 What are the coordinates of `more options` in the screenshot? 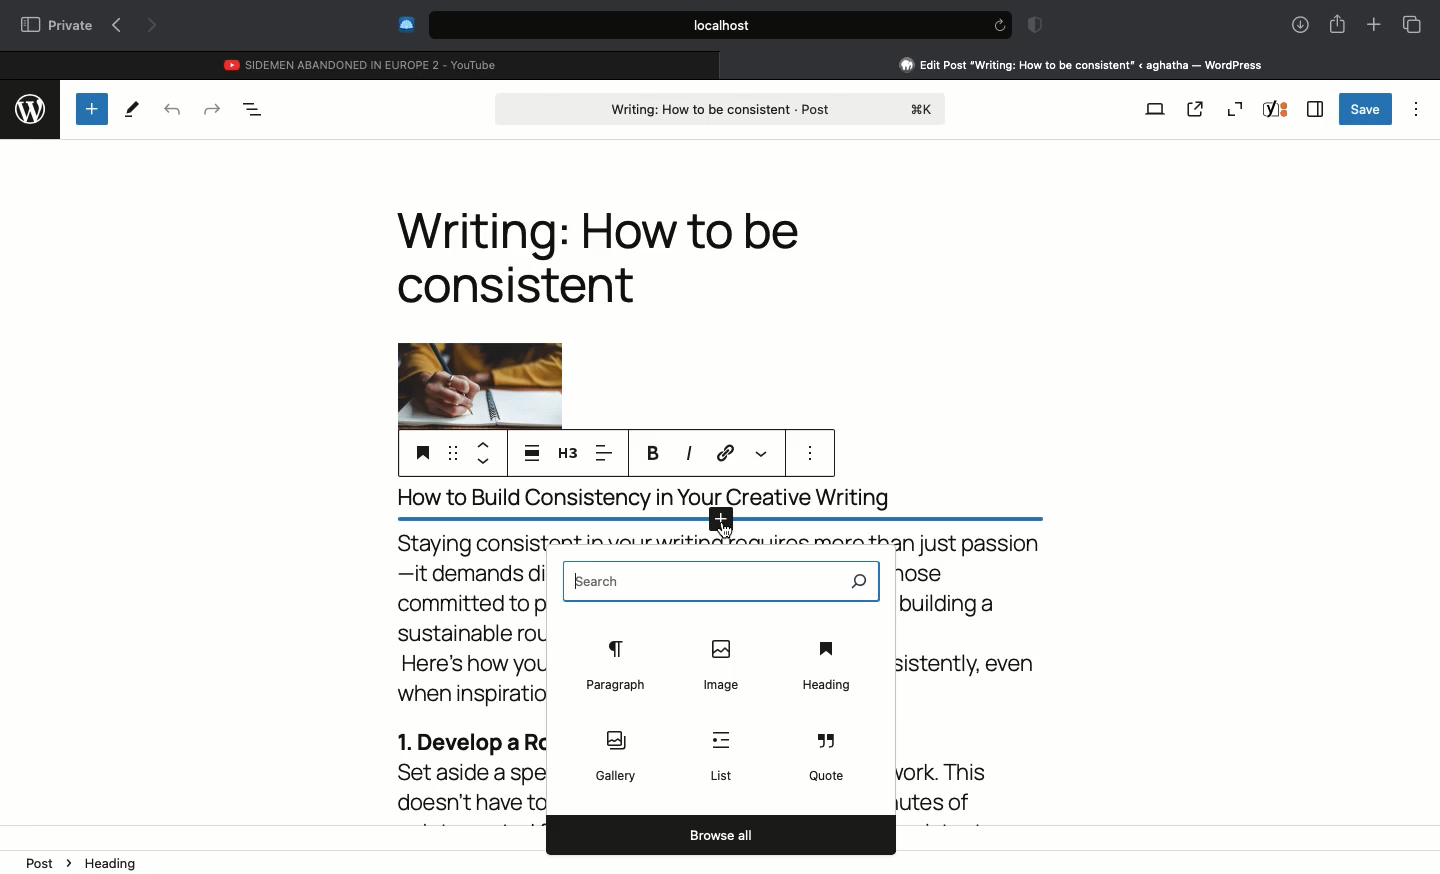 It's located at (814, 455).